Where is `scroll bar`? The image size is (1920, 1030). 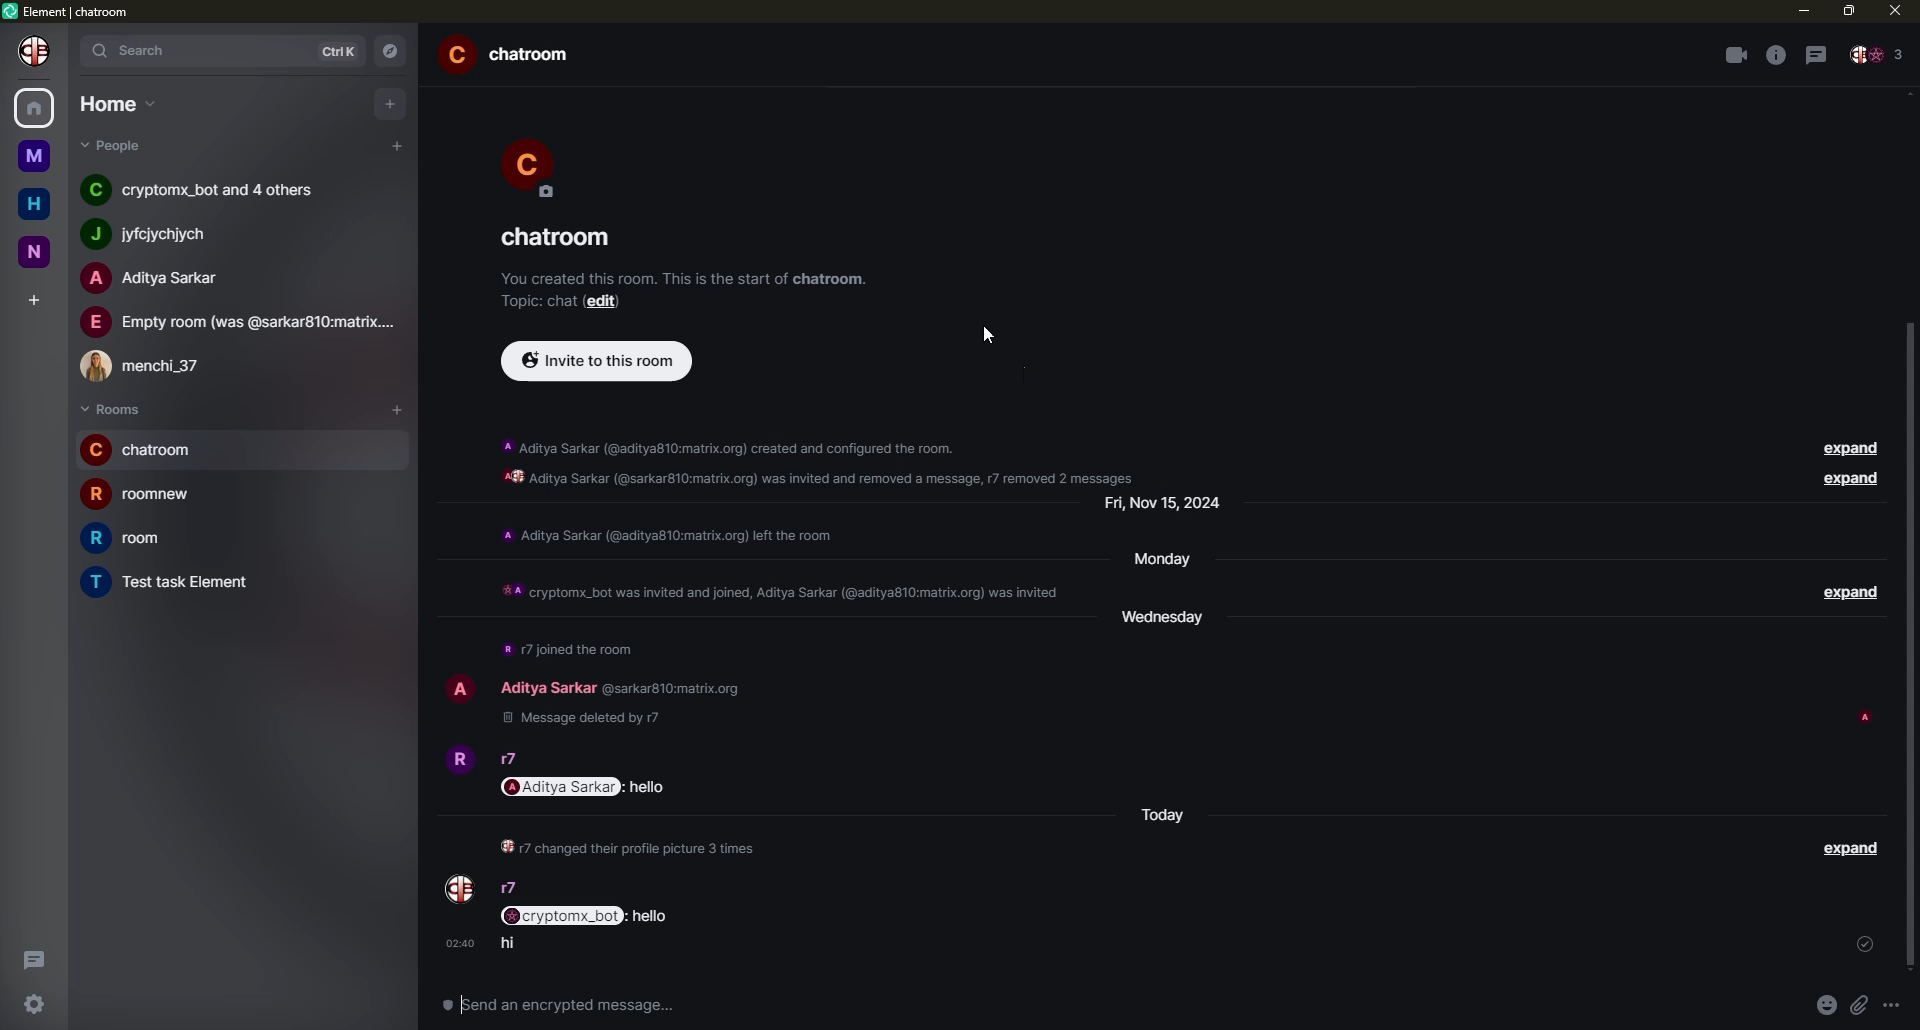
scroll bar is located at coordinates (1908, 639).